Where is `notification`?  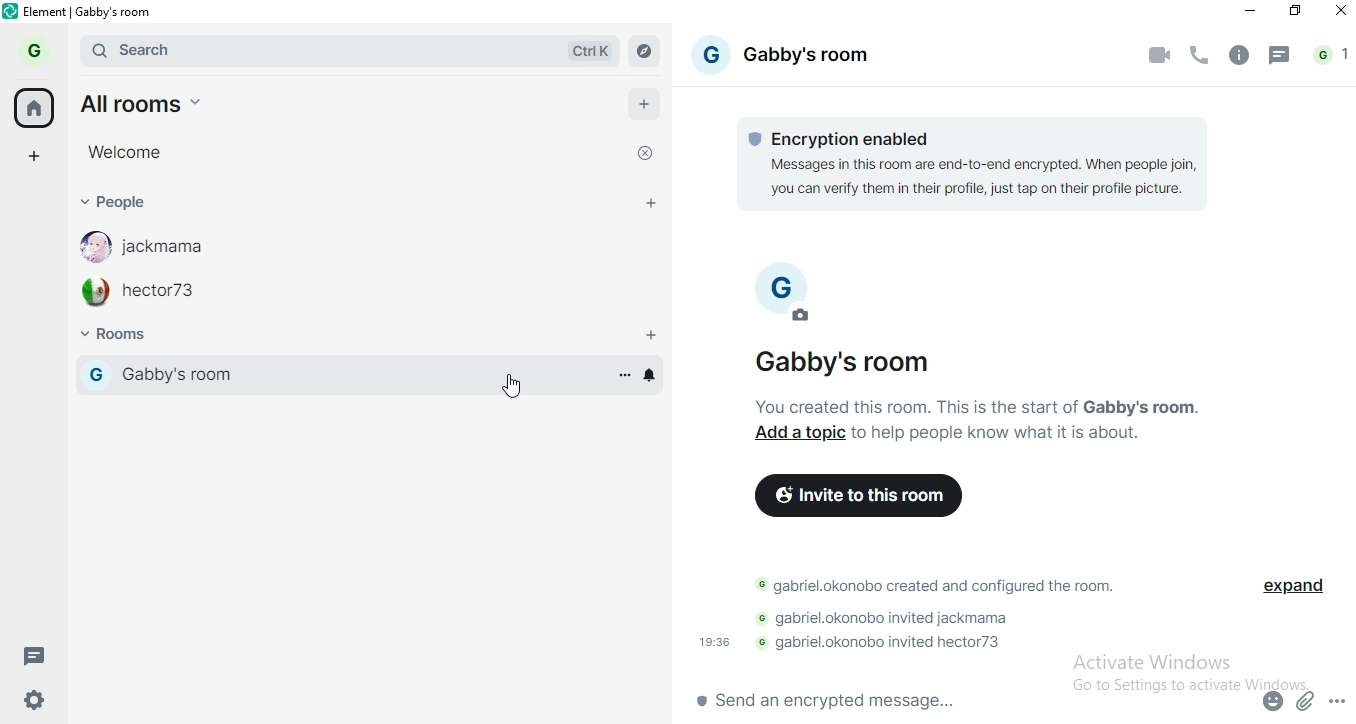 notification is located at coordinates (1331, 57).